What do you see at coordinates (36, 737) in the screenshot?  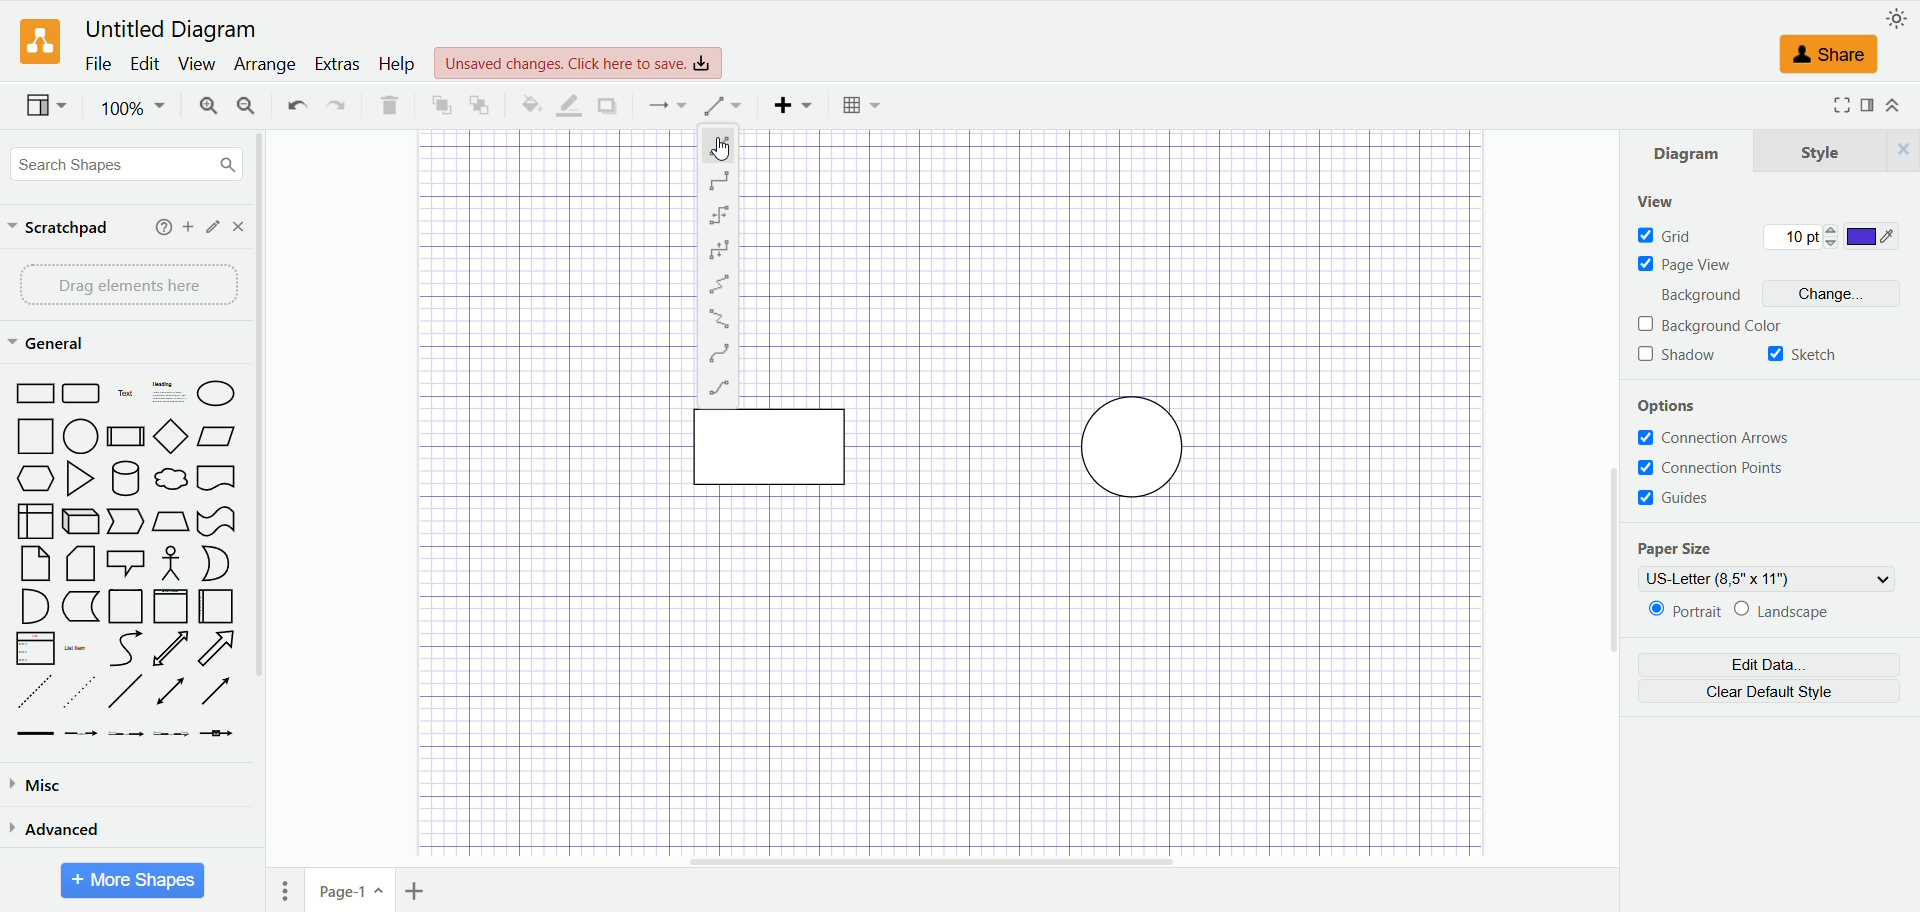 I see `Link` at bounding box center [36, 737].